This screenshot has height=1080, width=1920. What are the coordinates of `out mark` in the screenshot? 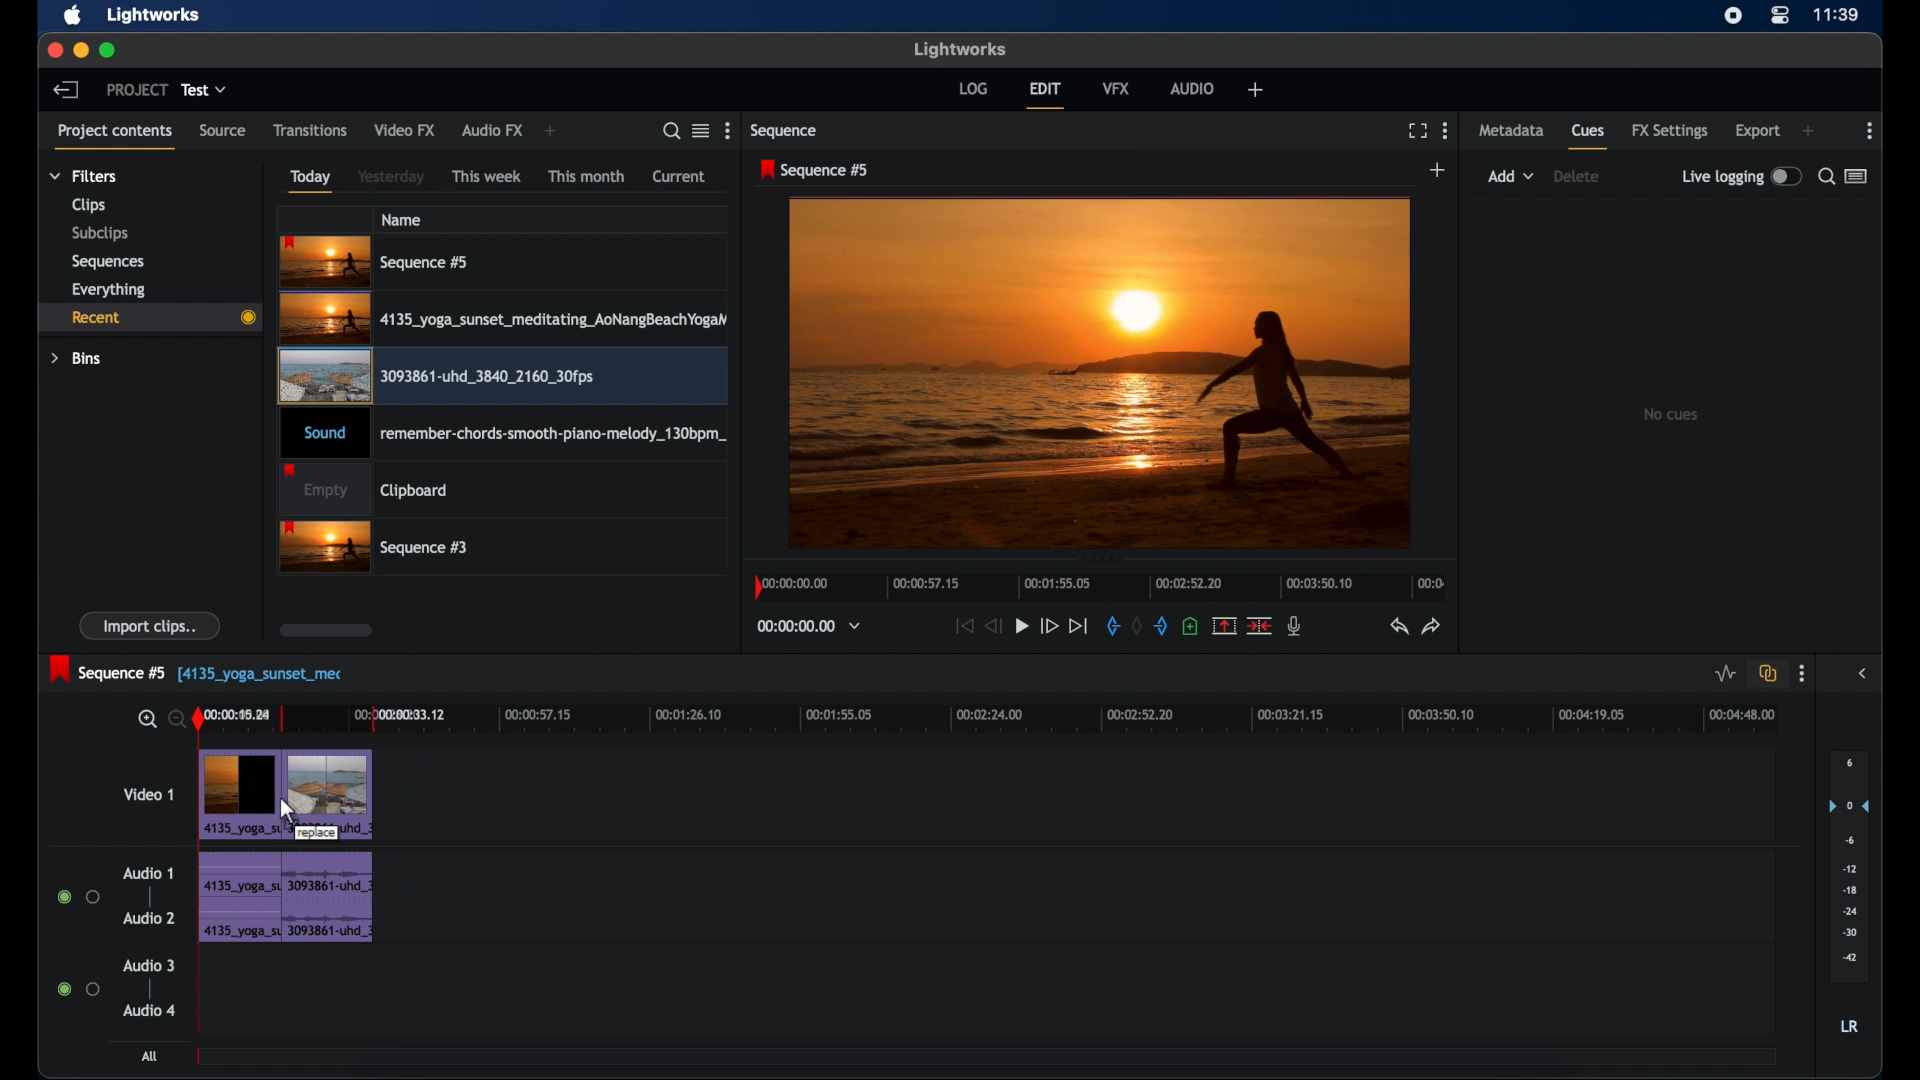 It's located at (1164, 627).